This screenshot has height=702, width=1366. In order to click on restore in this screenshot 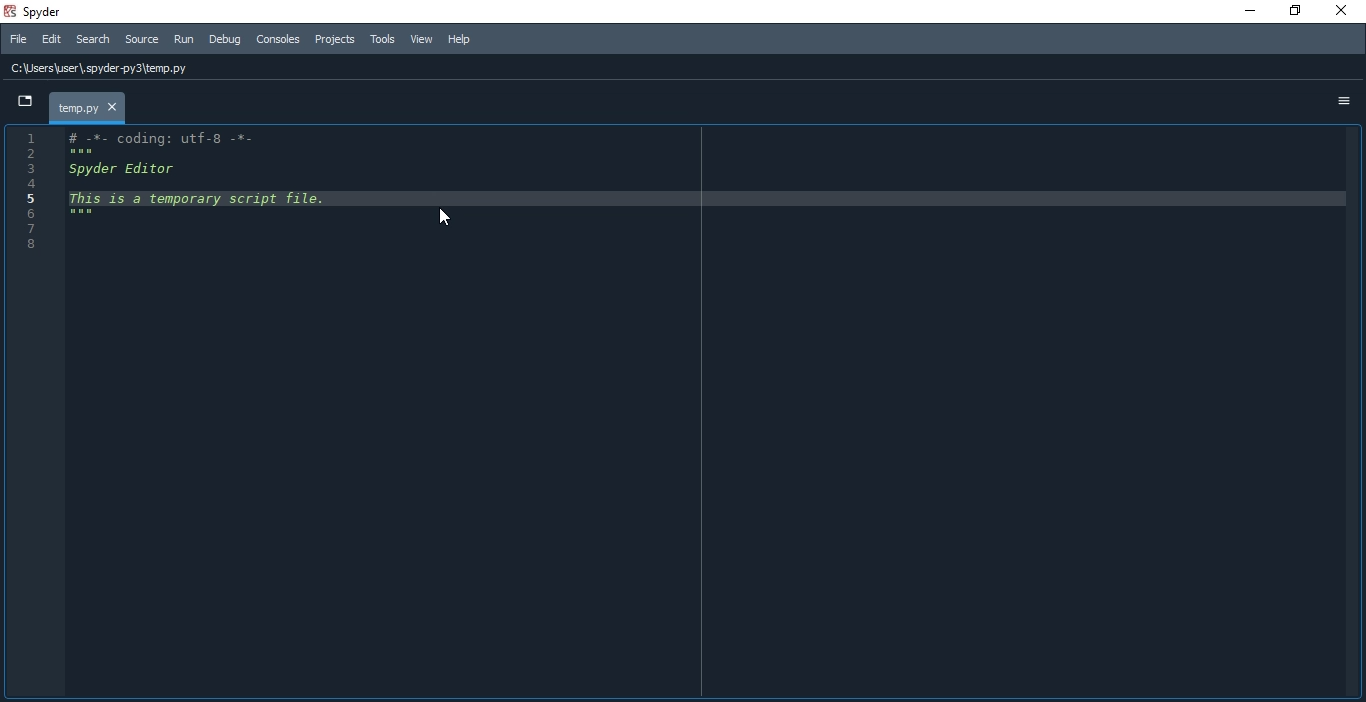, I will do `click(1294, 12)`.